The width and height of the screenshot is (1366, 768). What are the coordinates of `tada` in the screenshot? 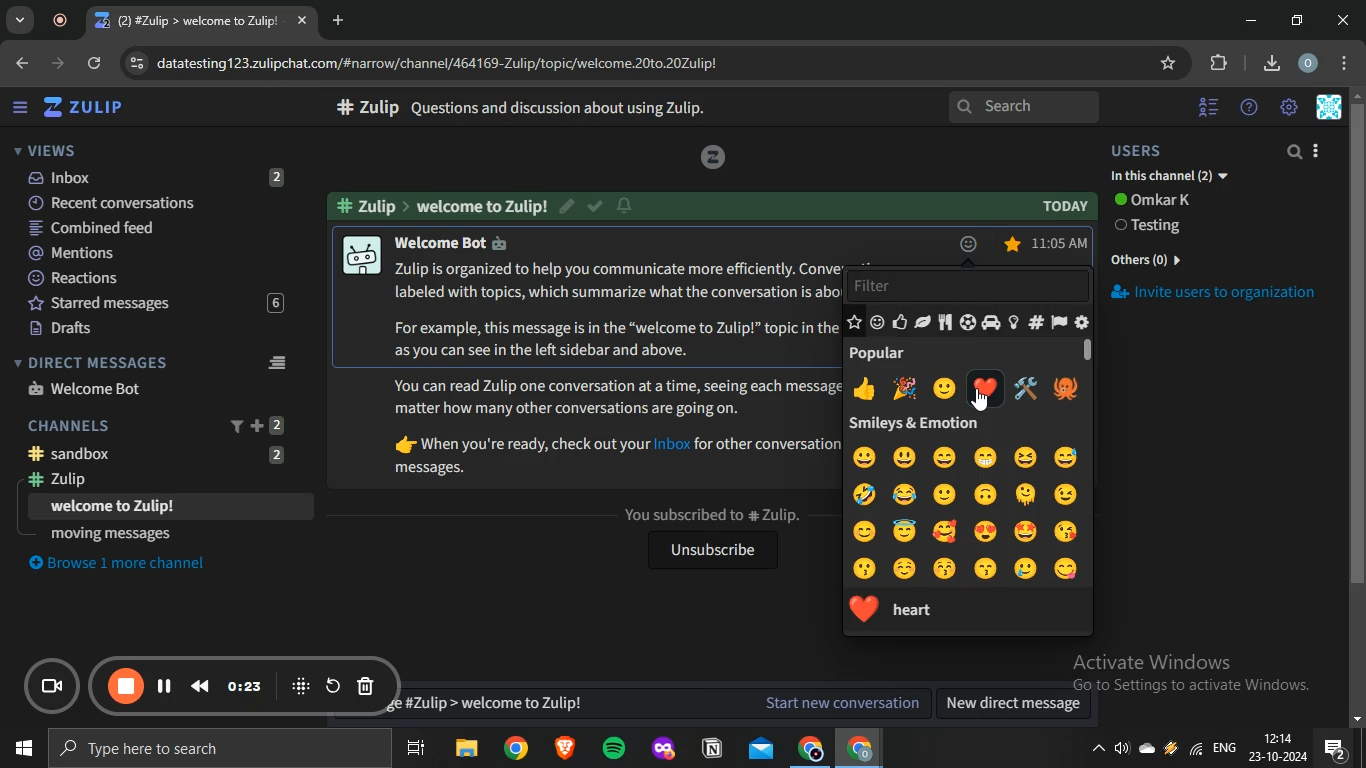 It's located at (906, 390).